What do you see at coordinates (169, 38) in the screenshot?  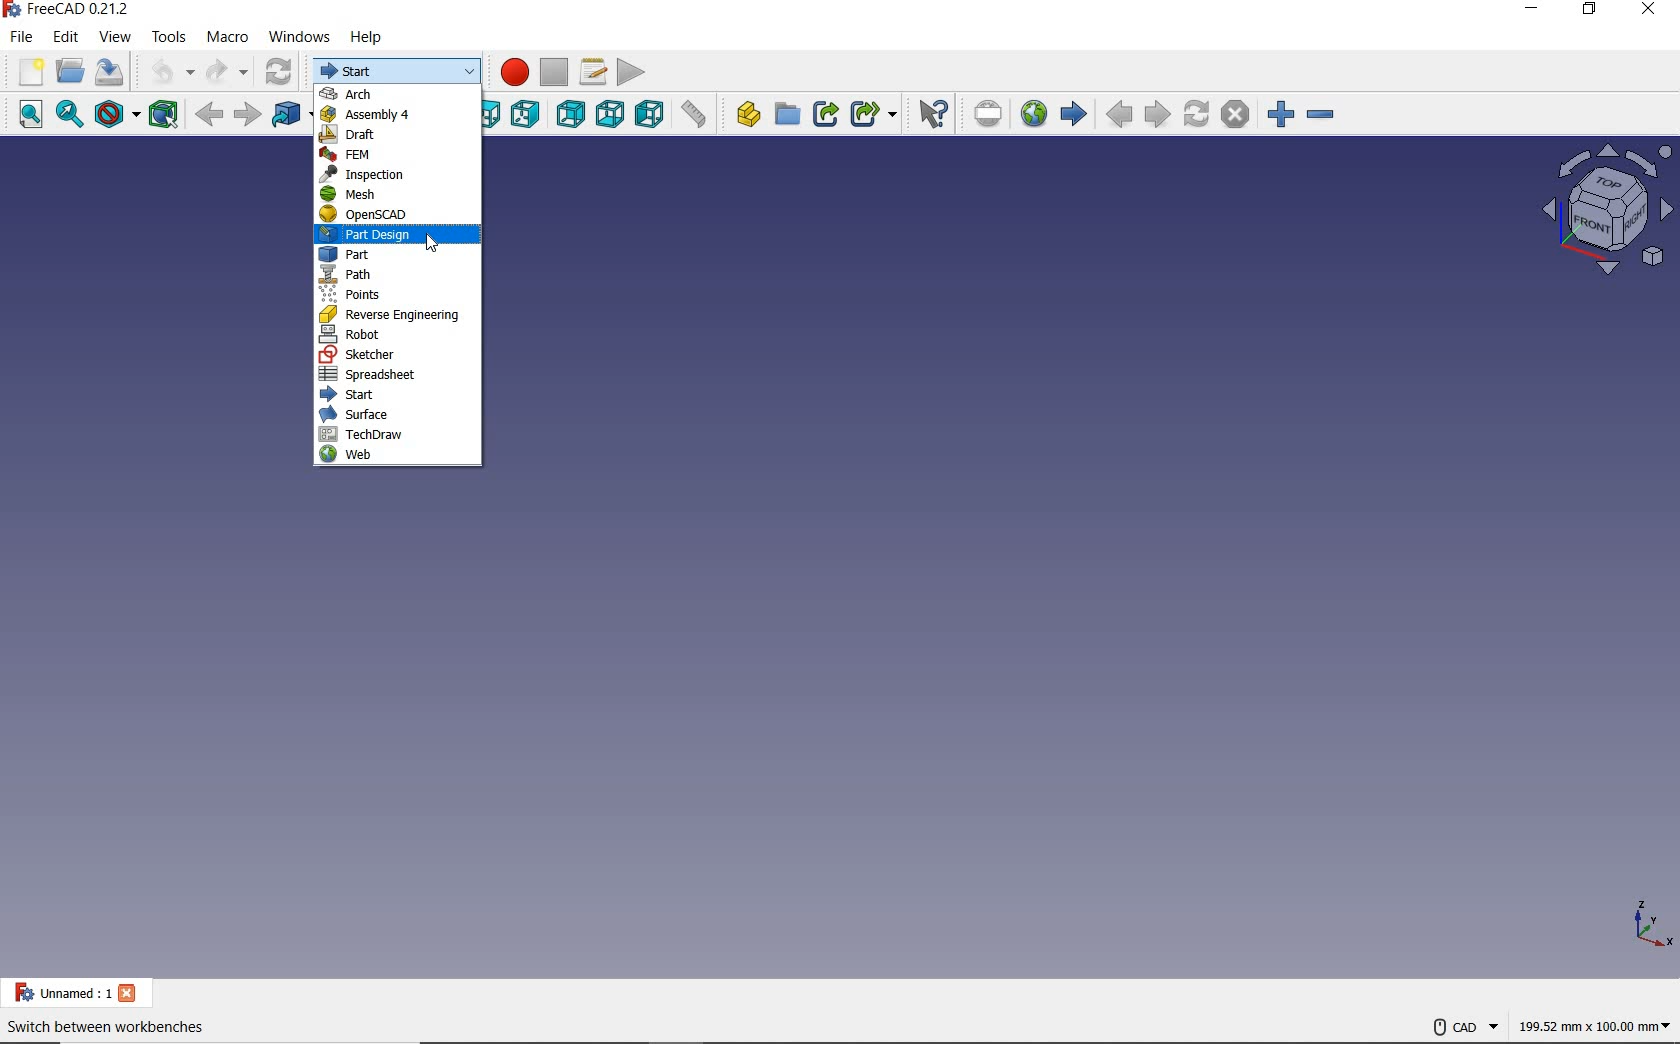 I see `TOOLS` at bounding box center [169, 38].